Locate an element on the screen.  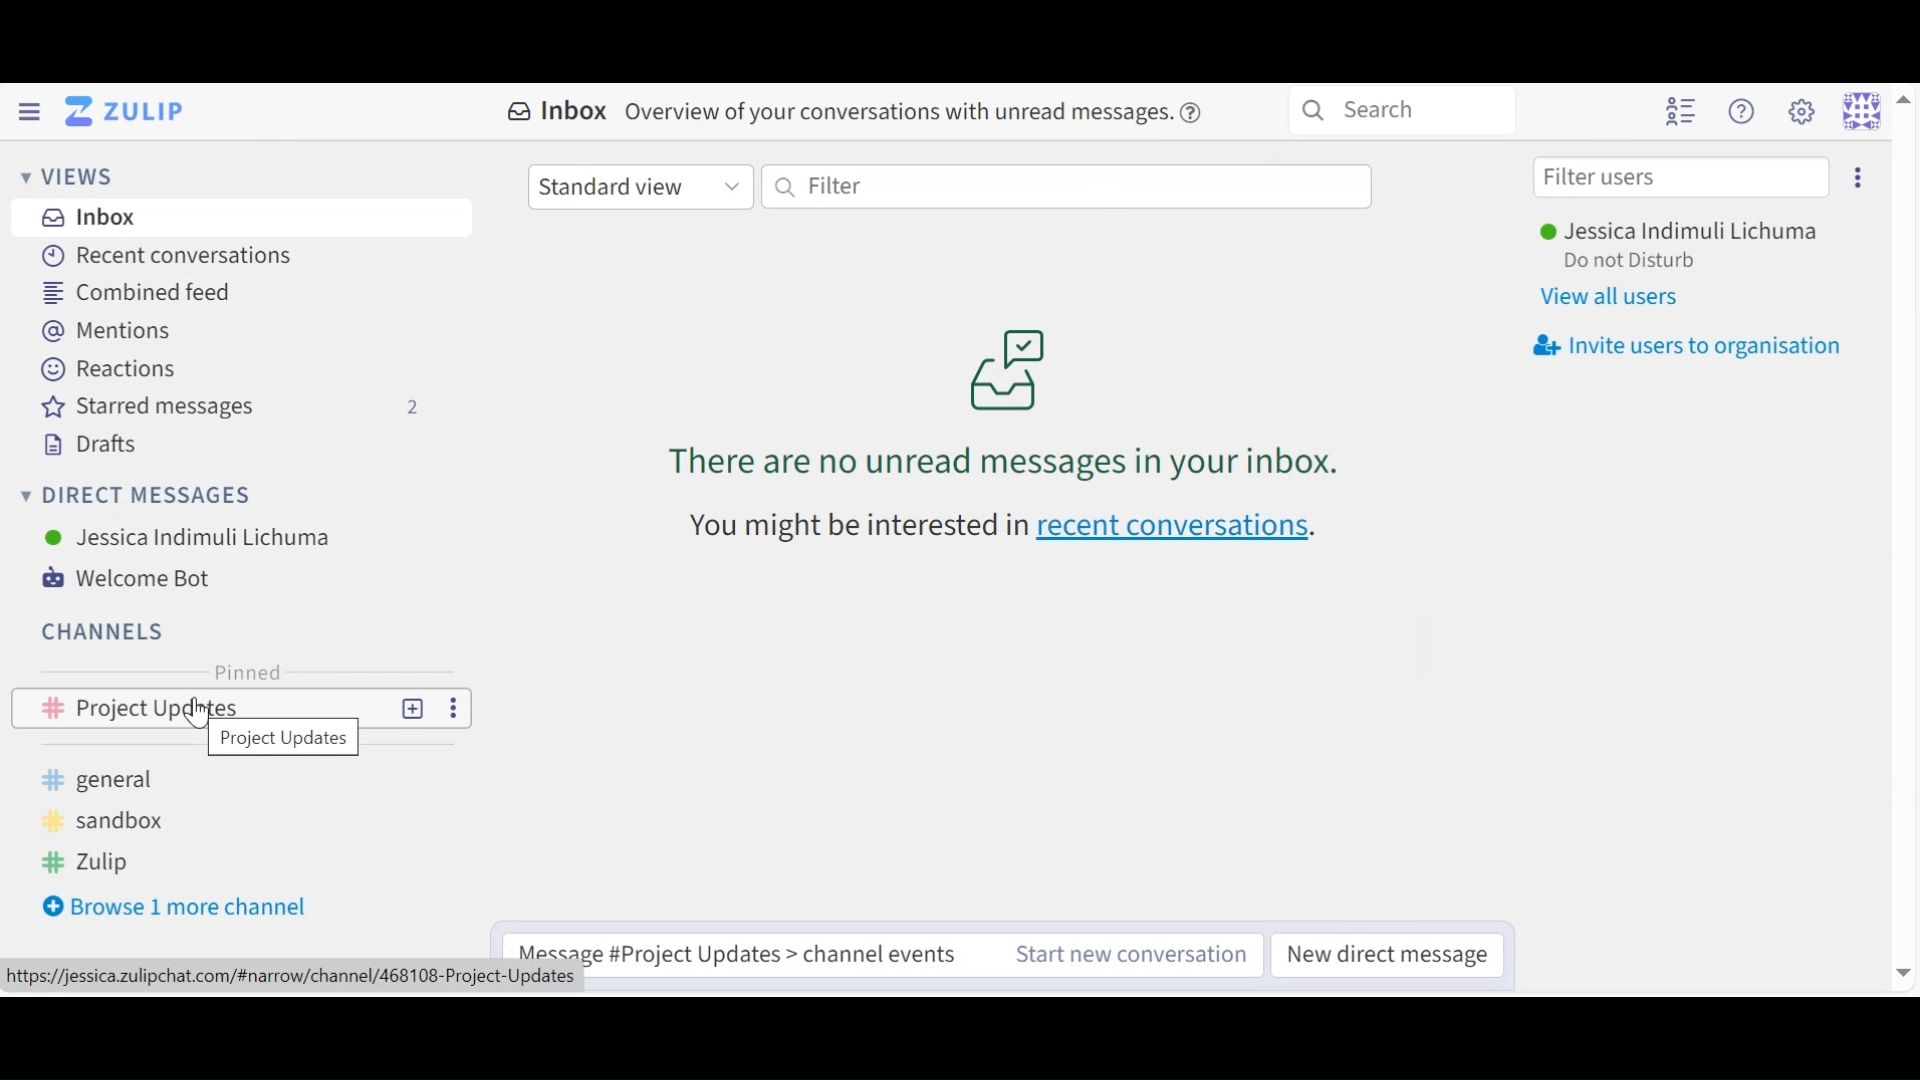
Down is located at coordinates (1904, 968).